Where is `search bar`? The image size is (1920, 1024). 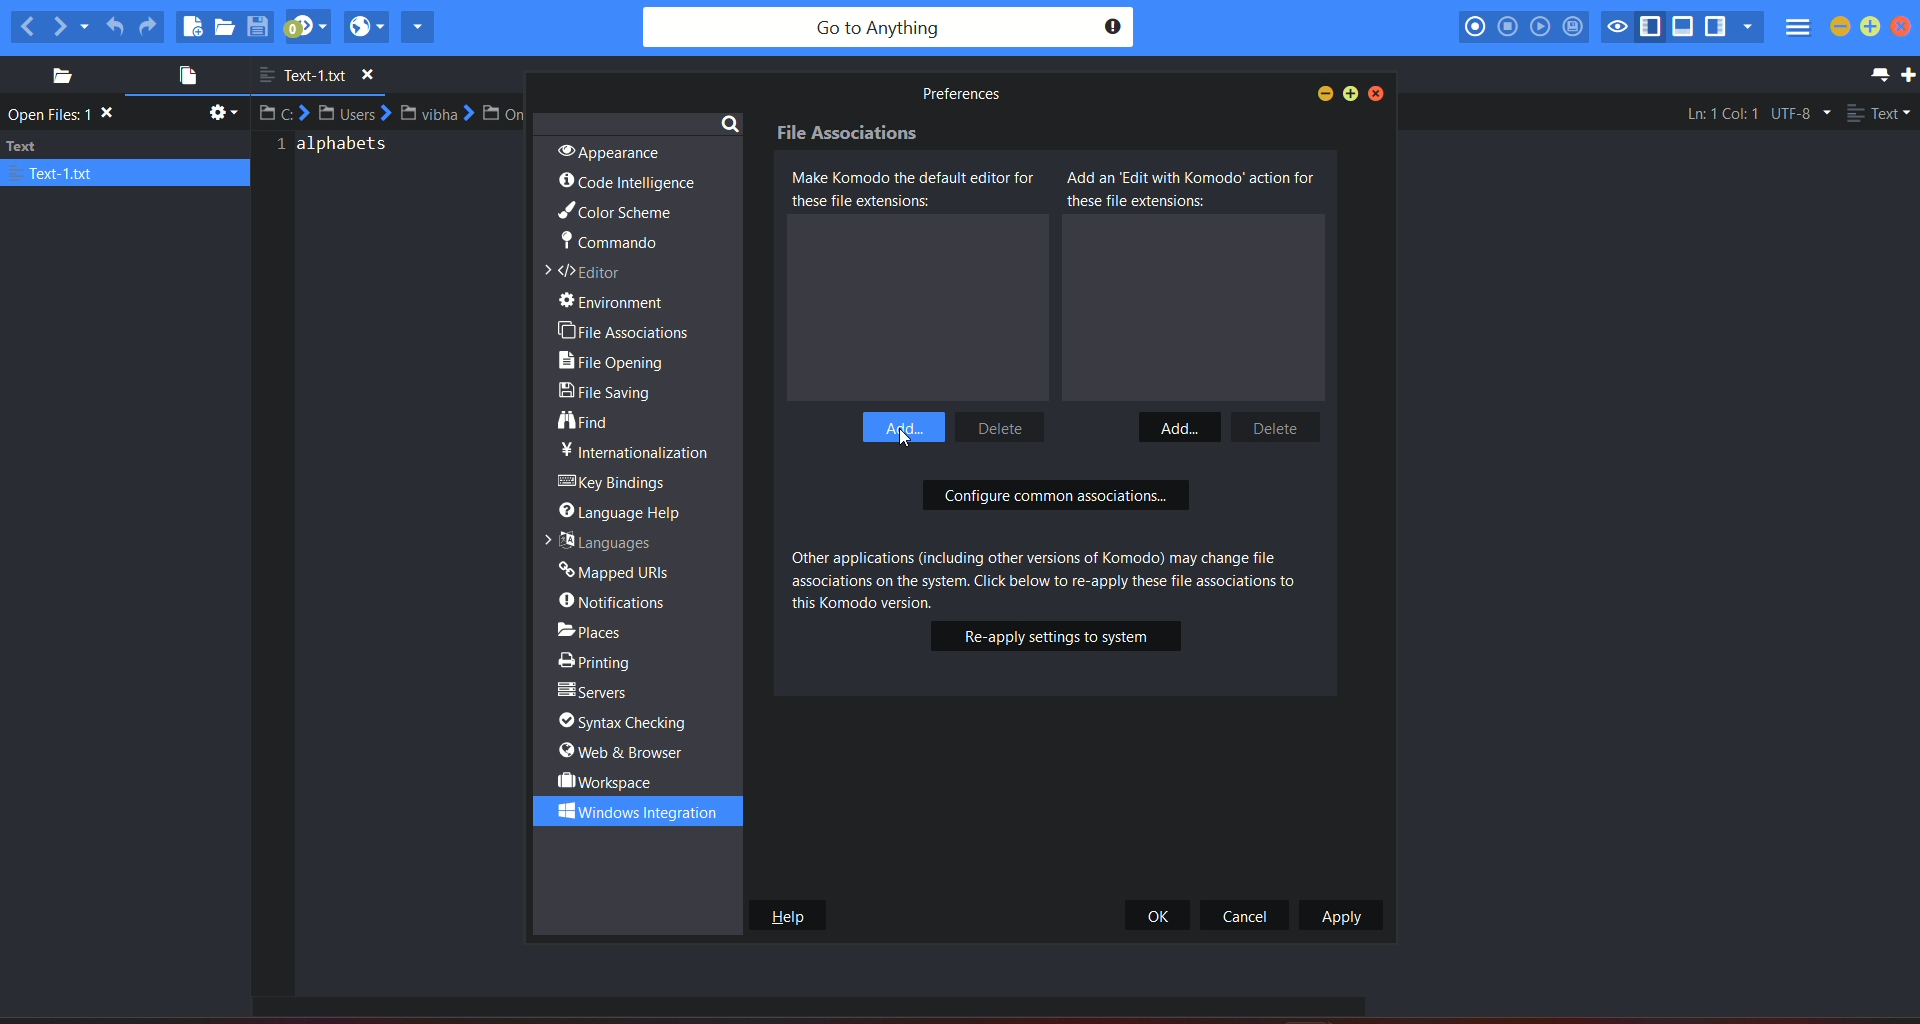 search bar is located at coordinates (887, 28).